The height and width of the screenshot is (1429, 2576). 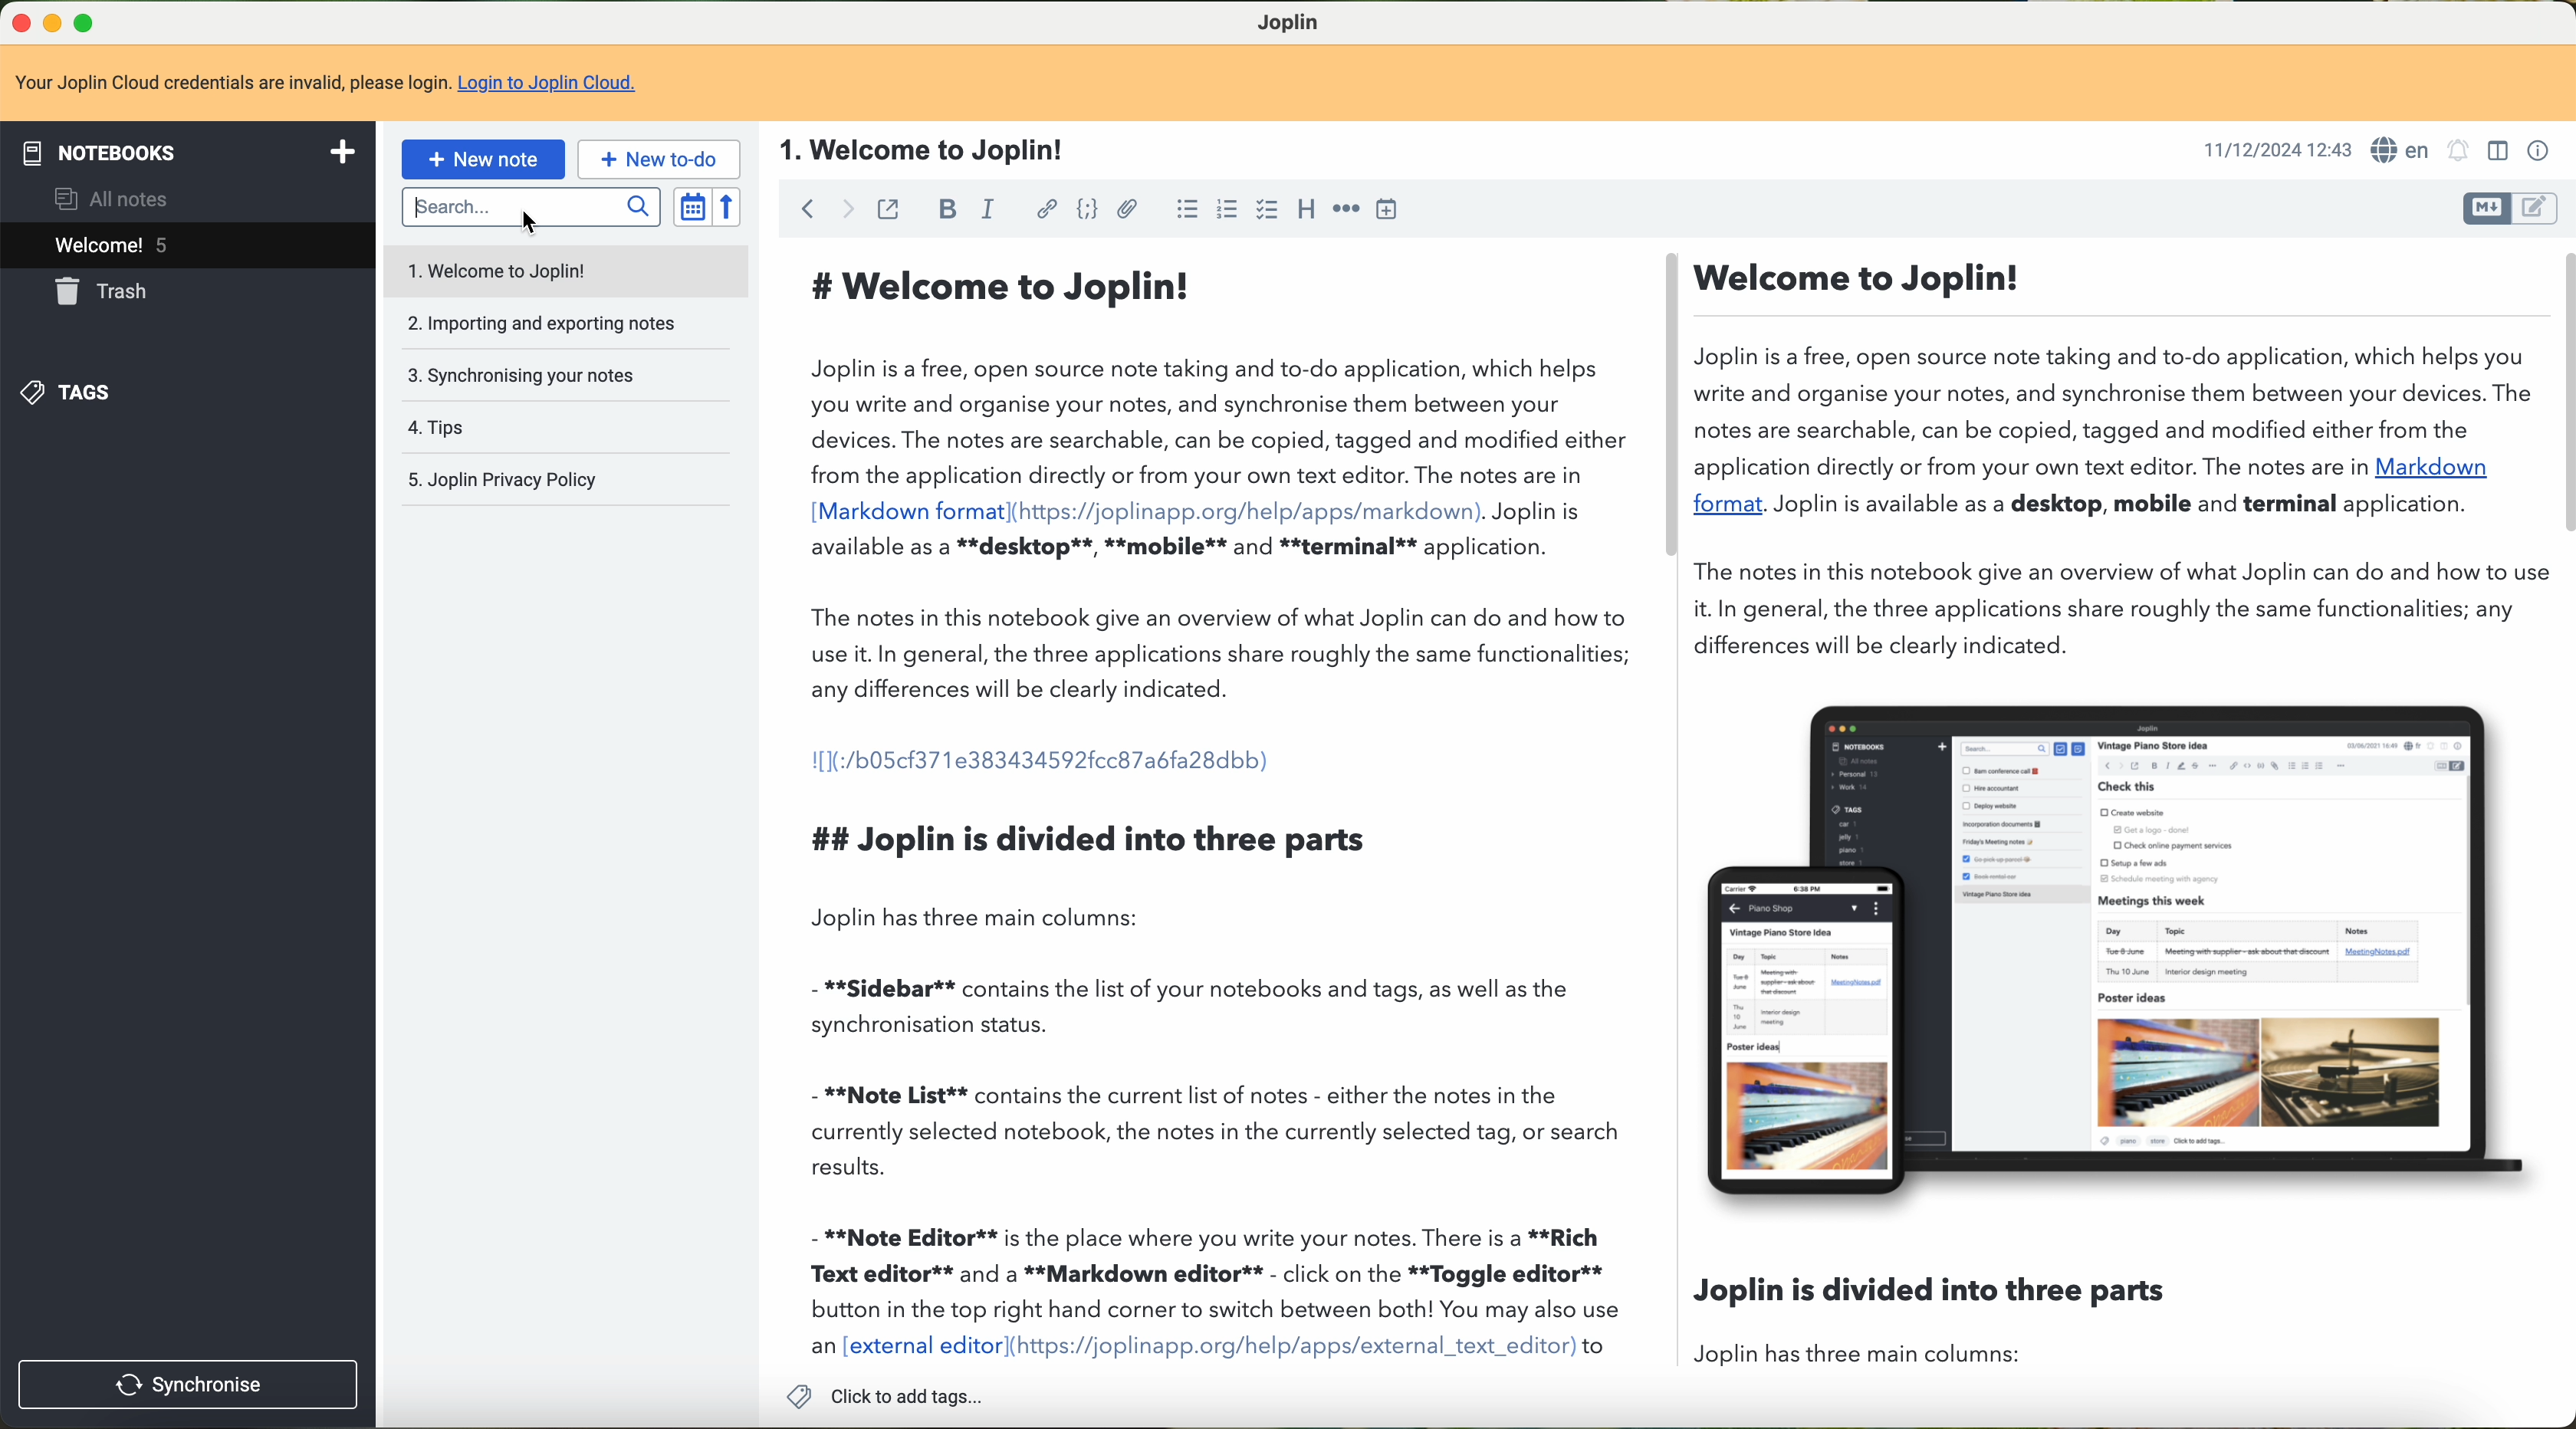 What do you see at coordinates (692, 206) in the screenshot?
I see `toggle sort order field` at bounding box center [692, 206].